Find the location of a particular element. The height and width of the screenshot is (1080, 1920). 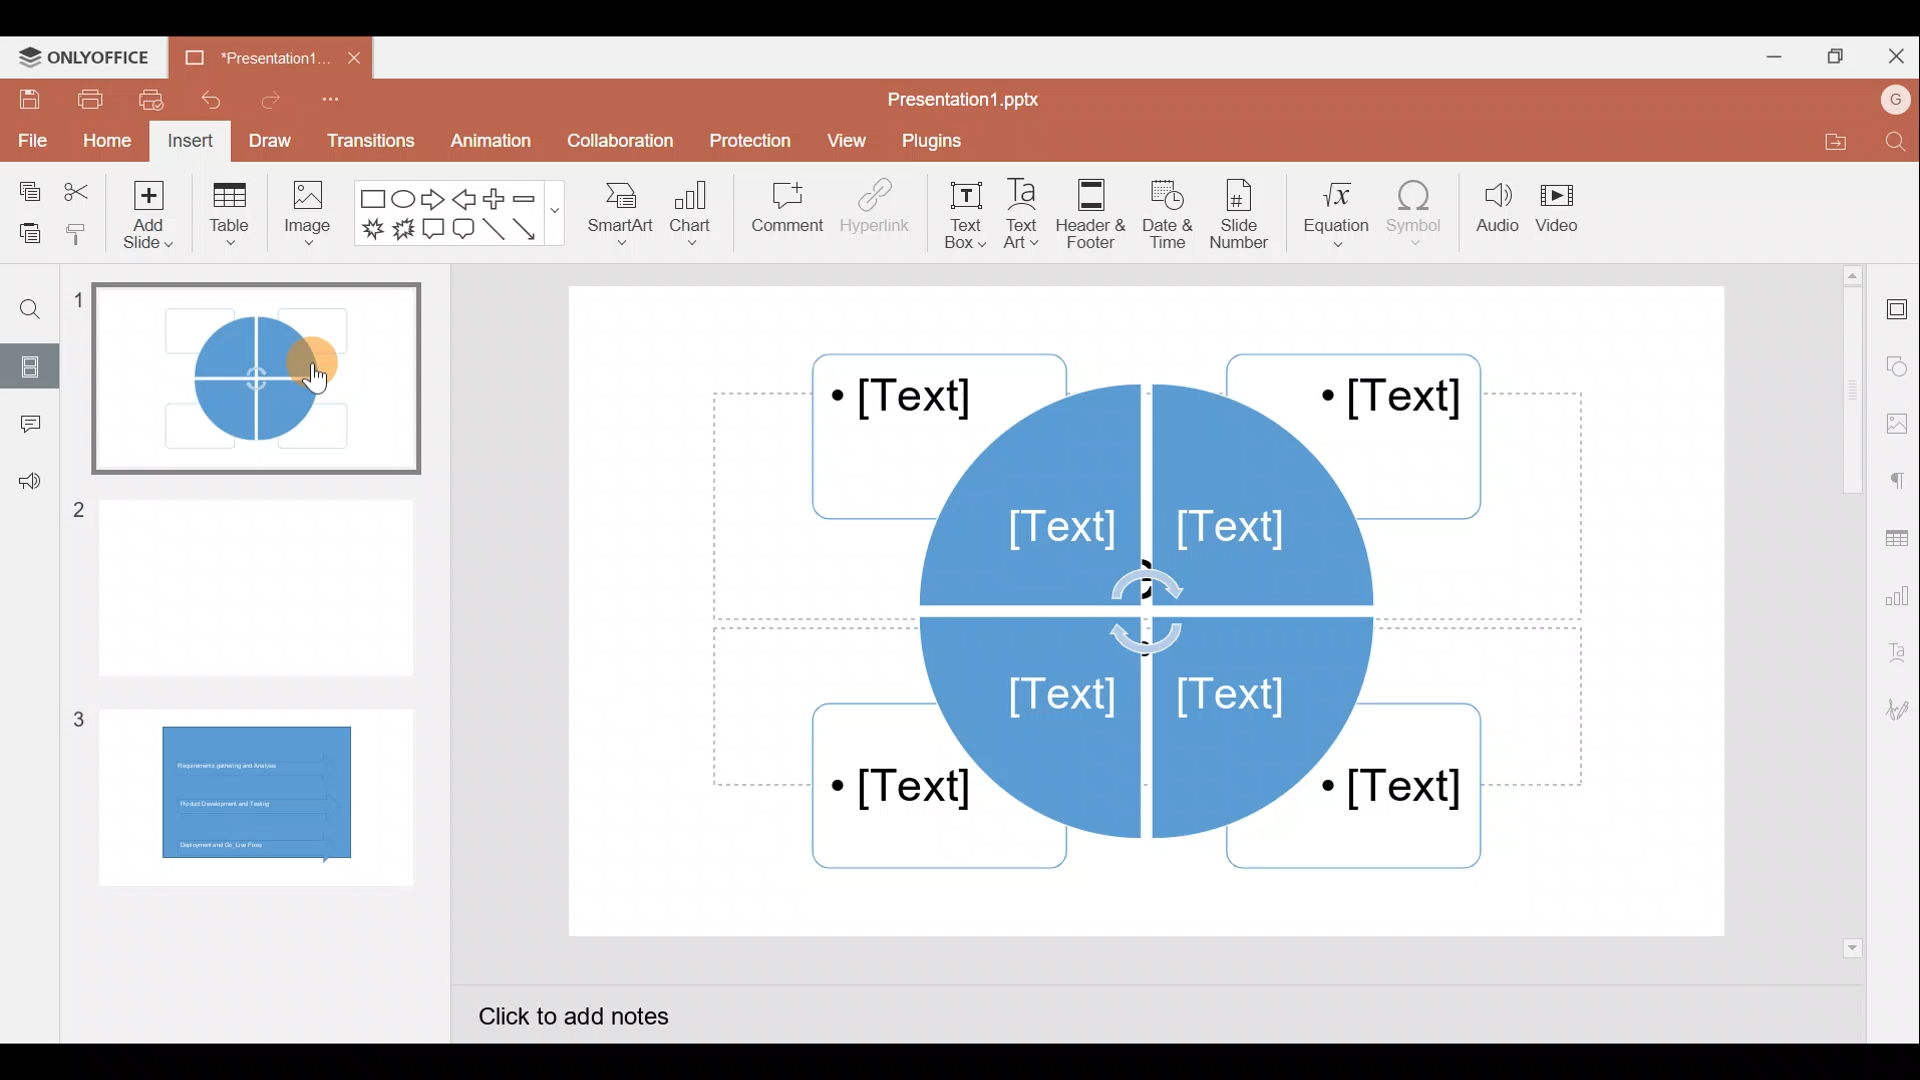

Click to add notes is located at coordinates (593, 1012).